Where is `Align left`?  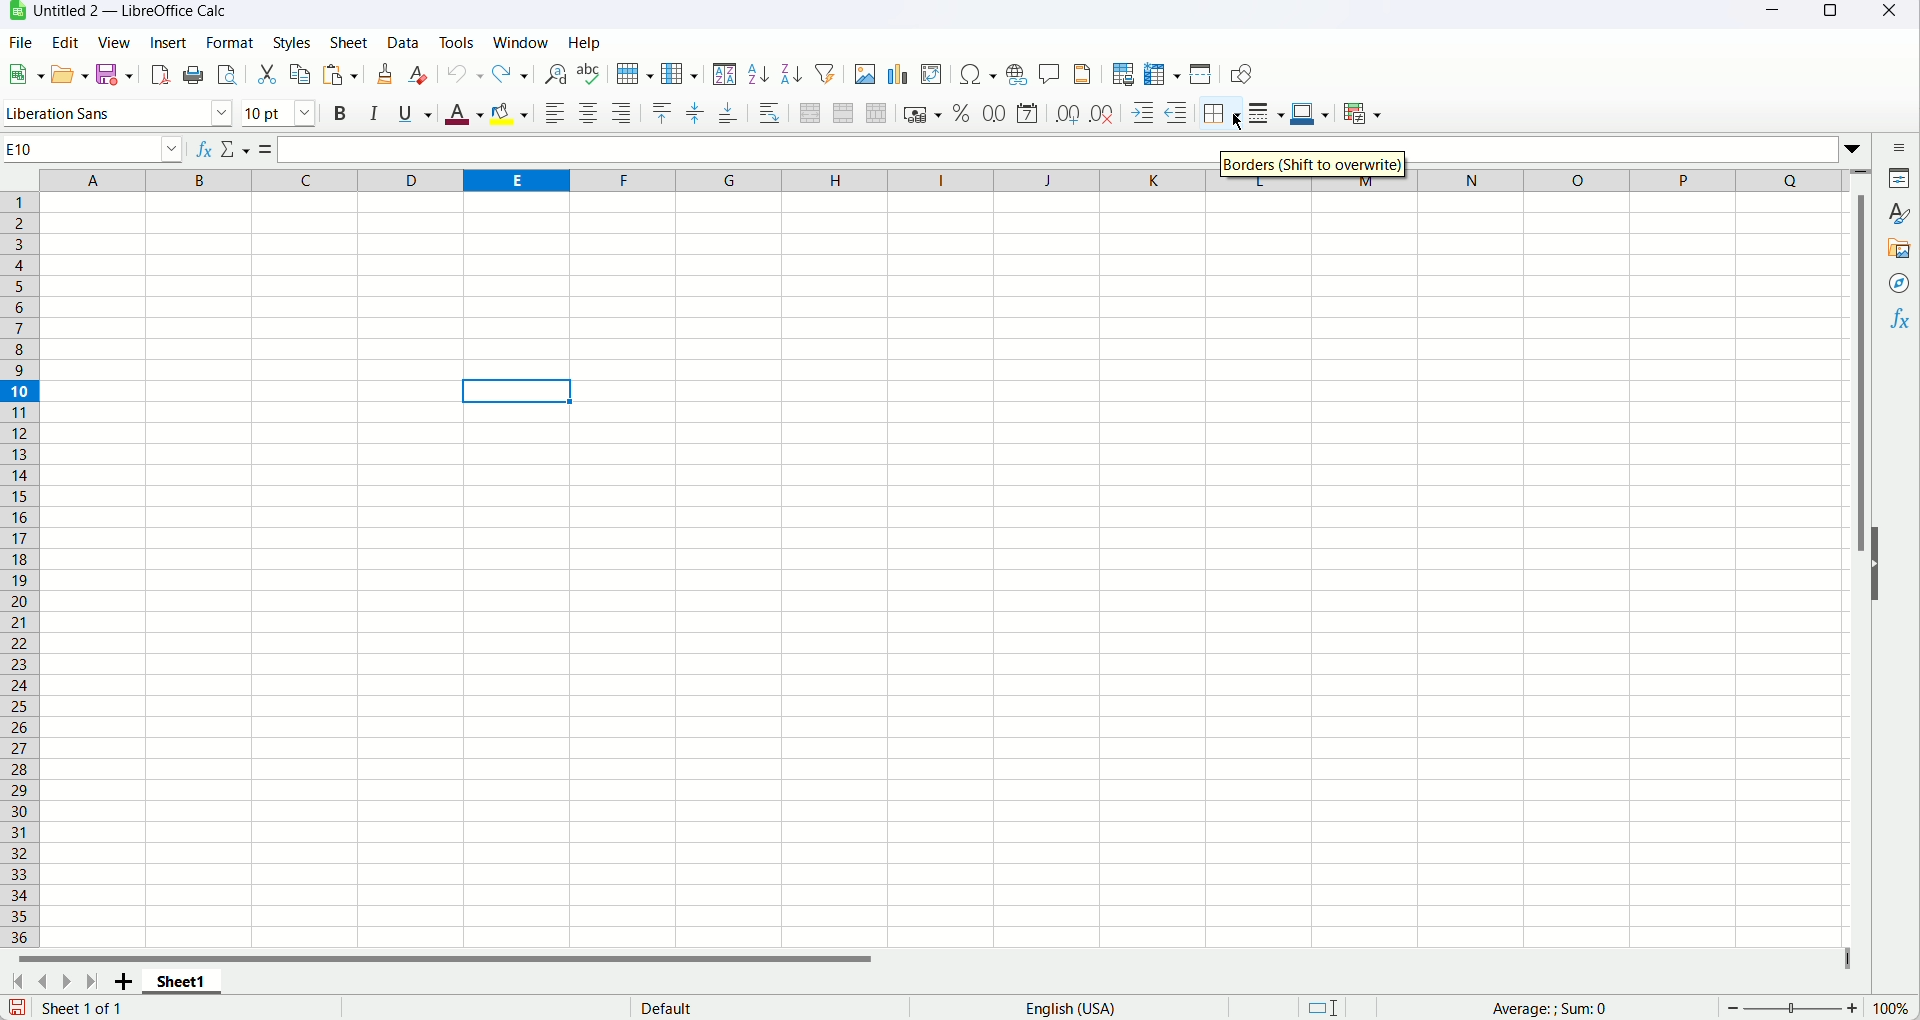
Align left is located at coordinates (554, 114).